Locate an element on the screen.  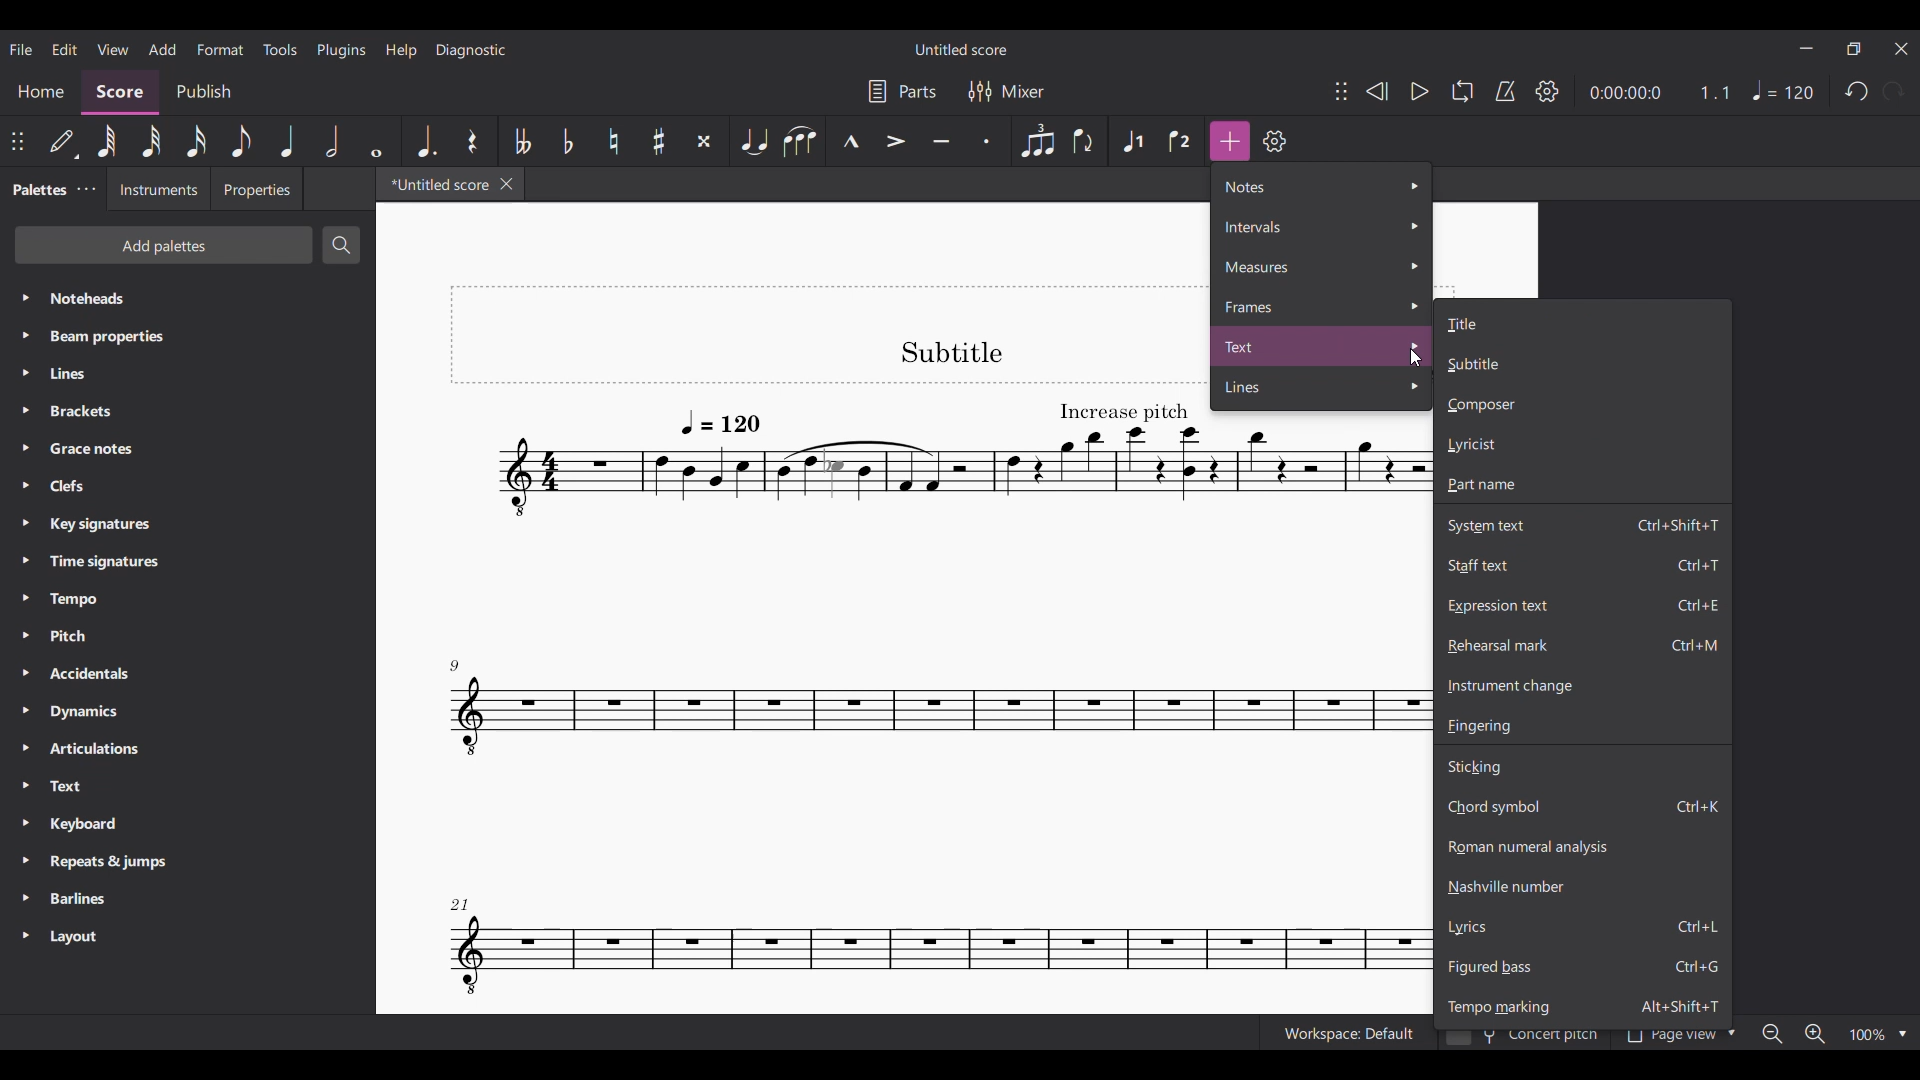
System text is located at coordinates (1582, 523).